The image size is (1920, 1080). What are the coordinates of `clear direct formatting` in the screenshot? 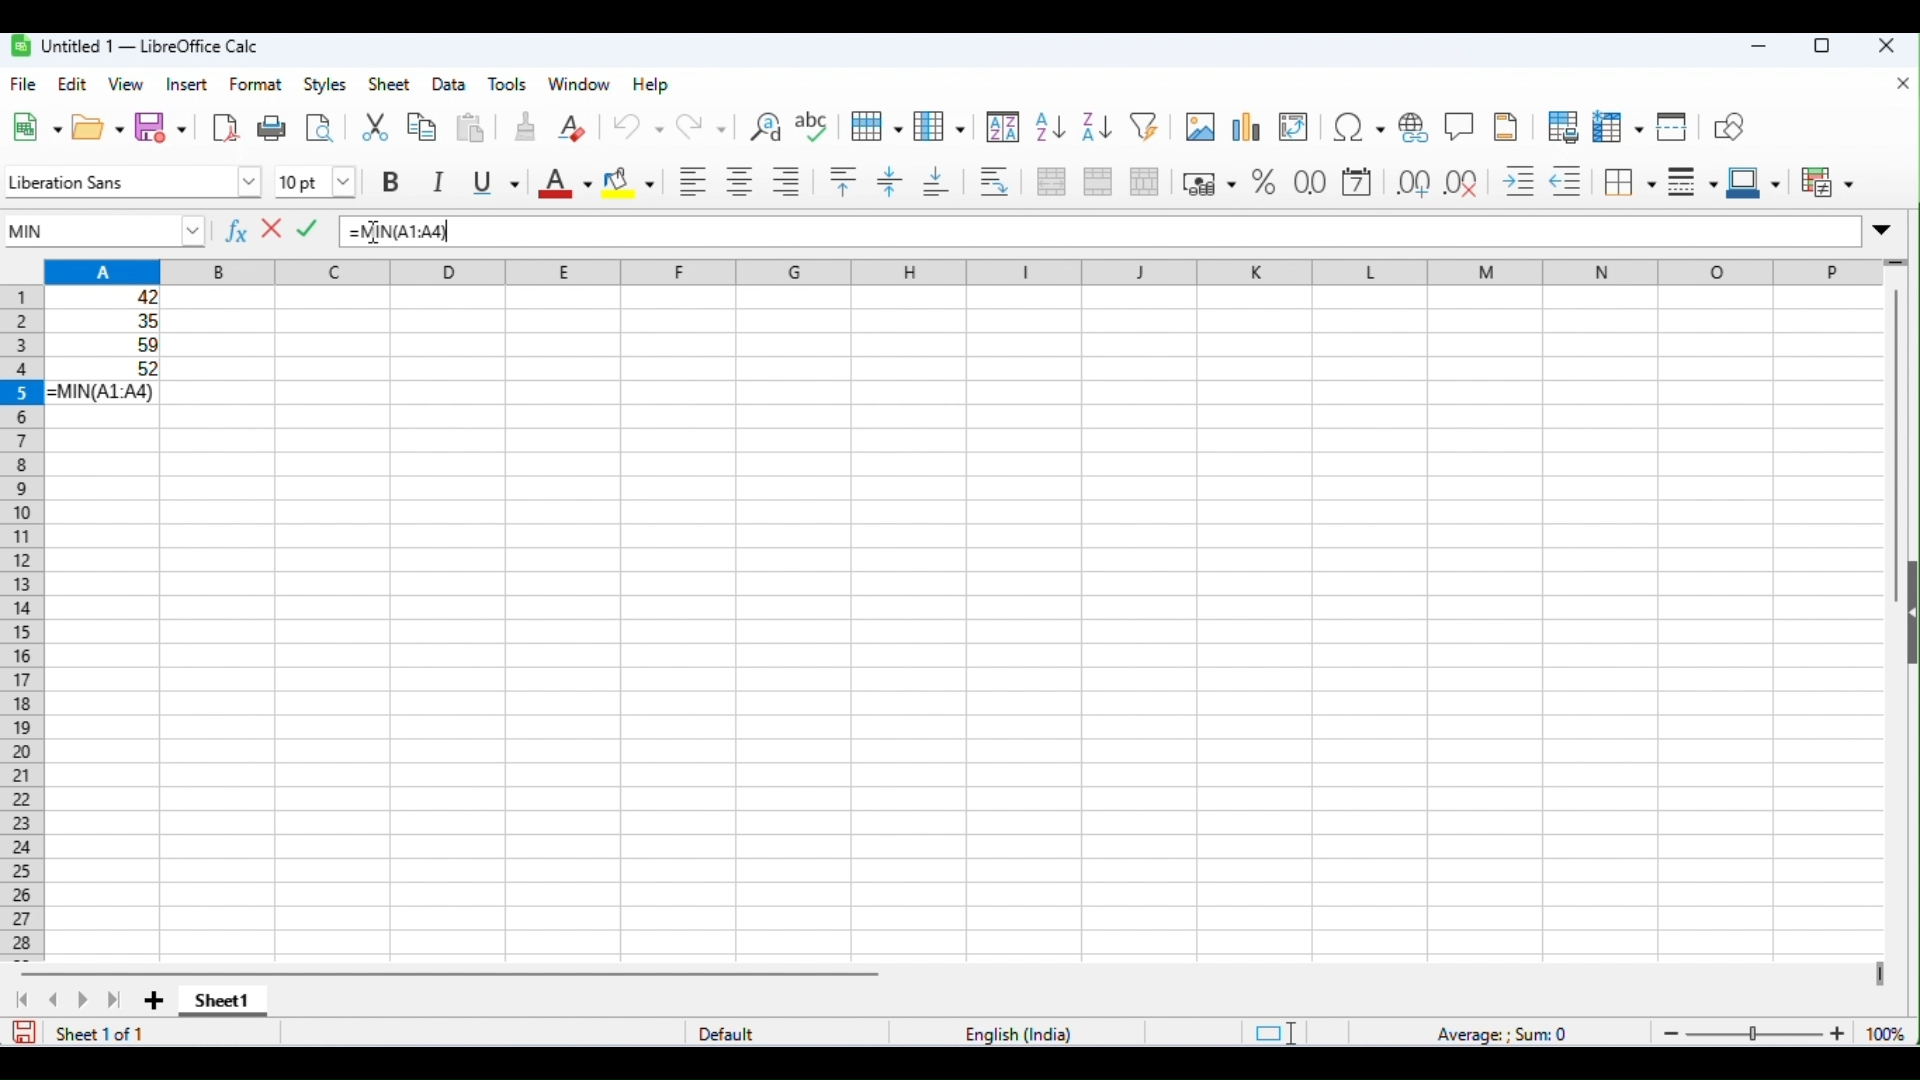 It's located at (571, 128).